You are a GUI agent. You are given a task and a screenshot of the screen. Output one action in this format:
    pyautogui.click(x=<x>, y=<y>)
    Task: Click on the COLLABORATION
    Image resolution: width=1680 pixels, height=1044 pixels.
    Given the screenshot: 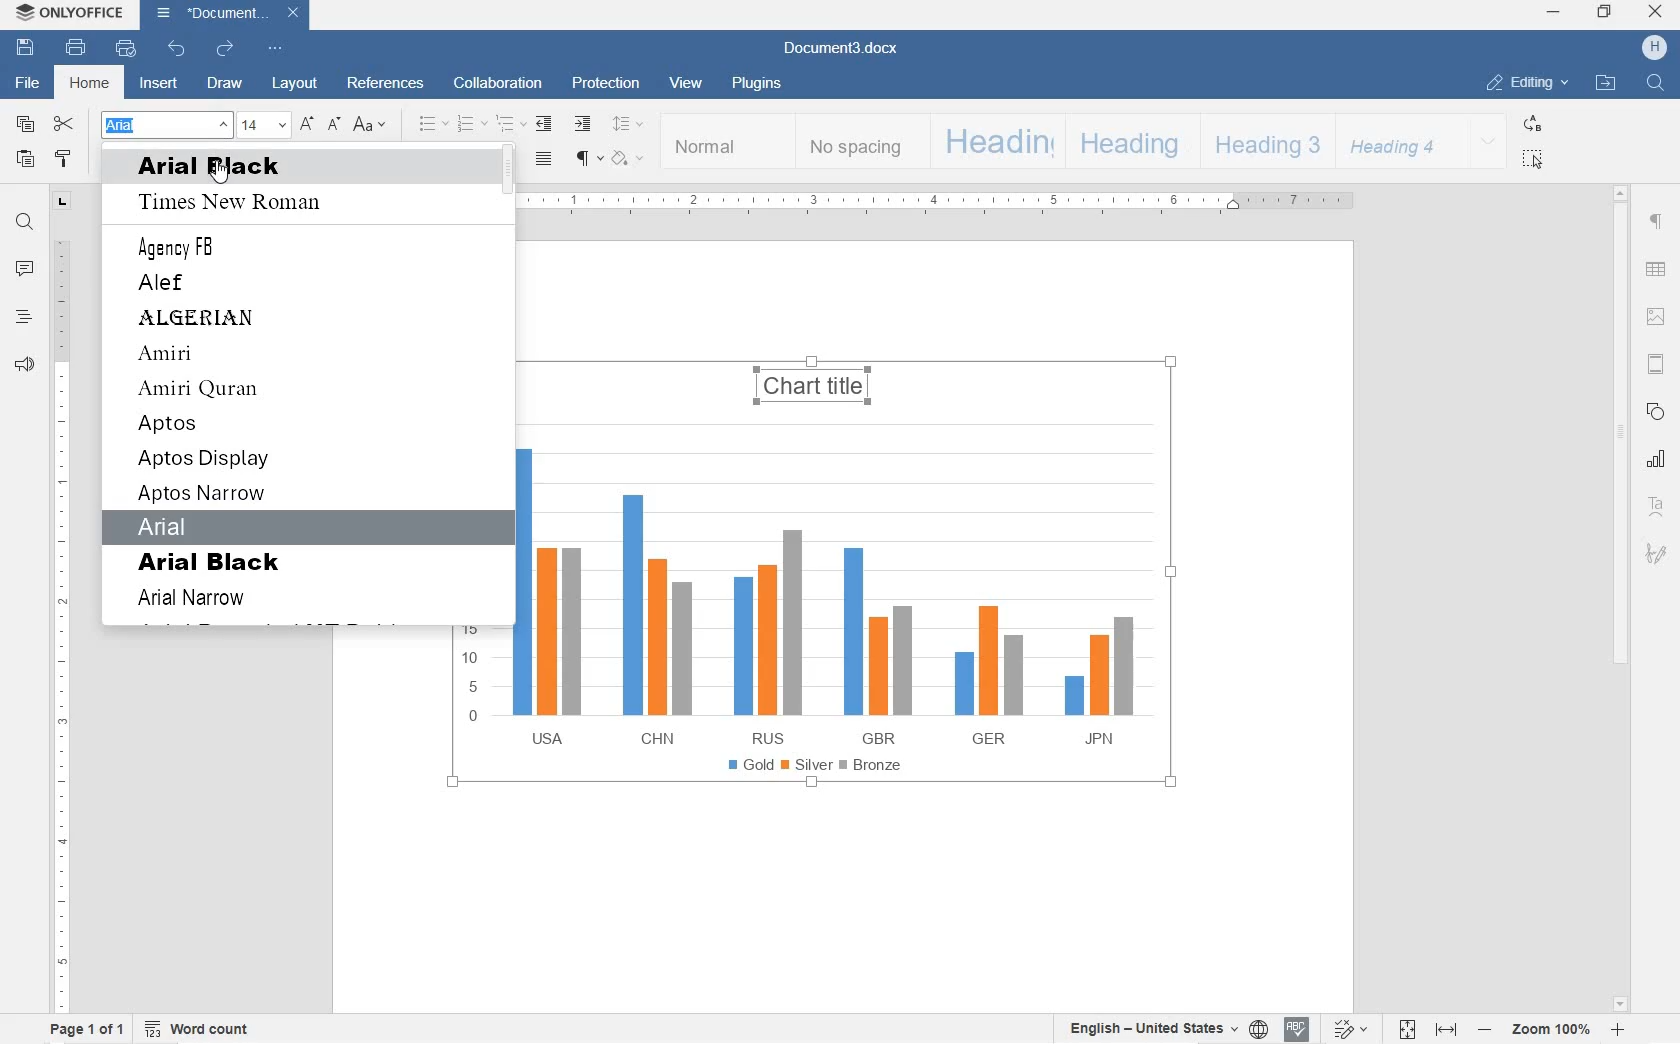 What is the action you would take?
    pyautogui.click(x=496, y=84)
    